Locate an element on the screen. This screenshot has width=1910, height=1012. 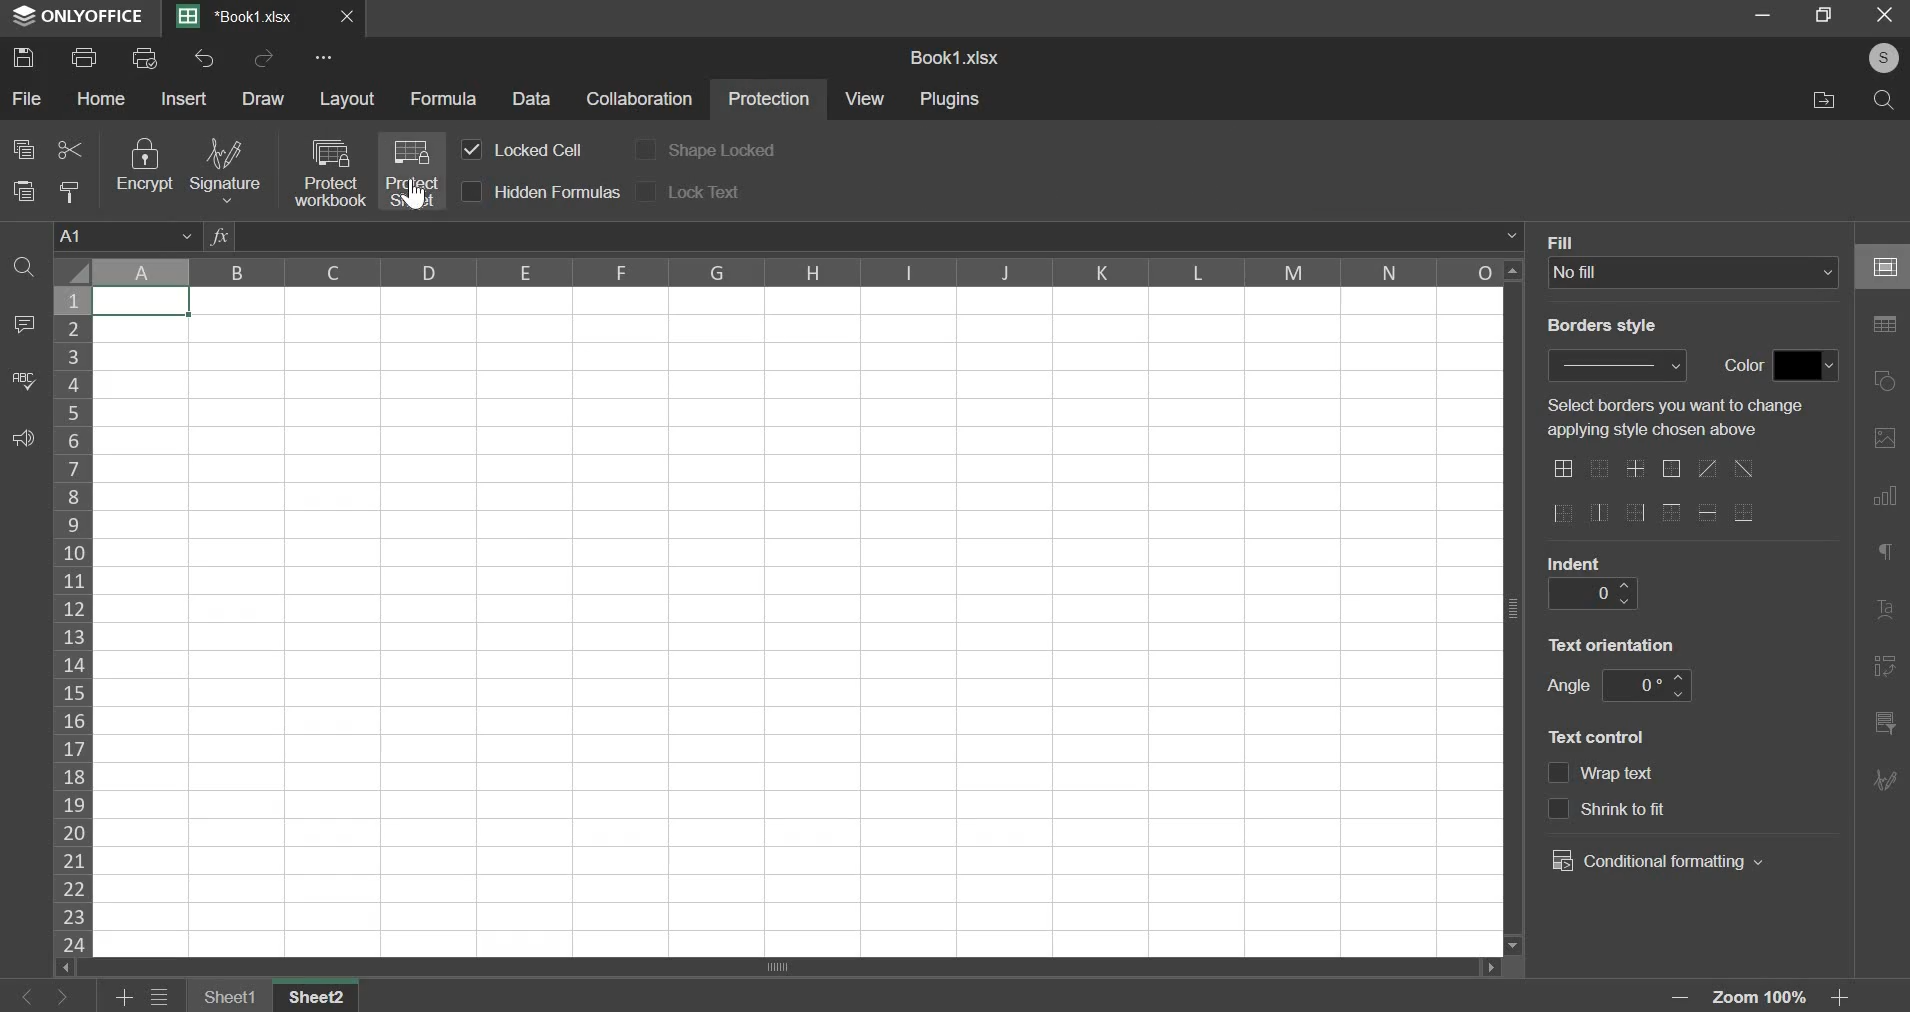
Cursor is located at coordinates (413, 196).